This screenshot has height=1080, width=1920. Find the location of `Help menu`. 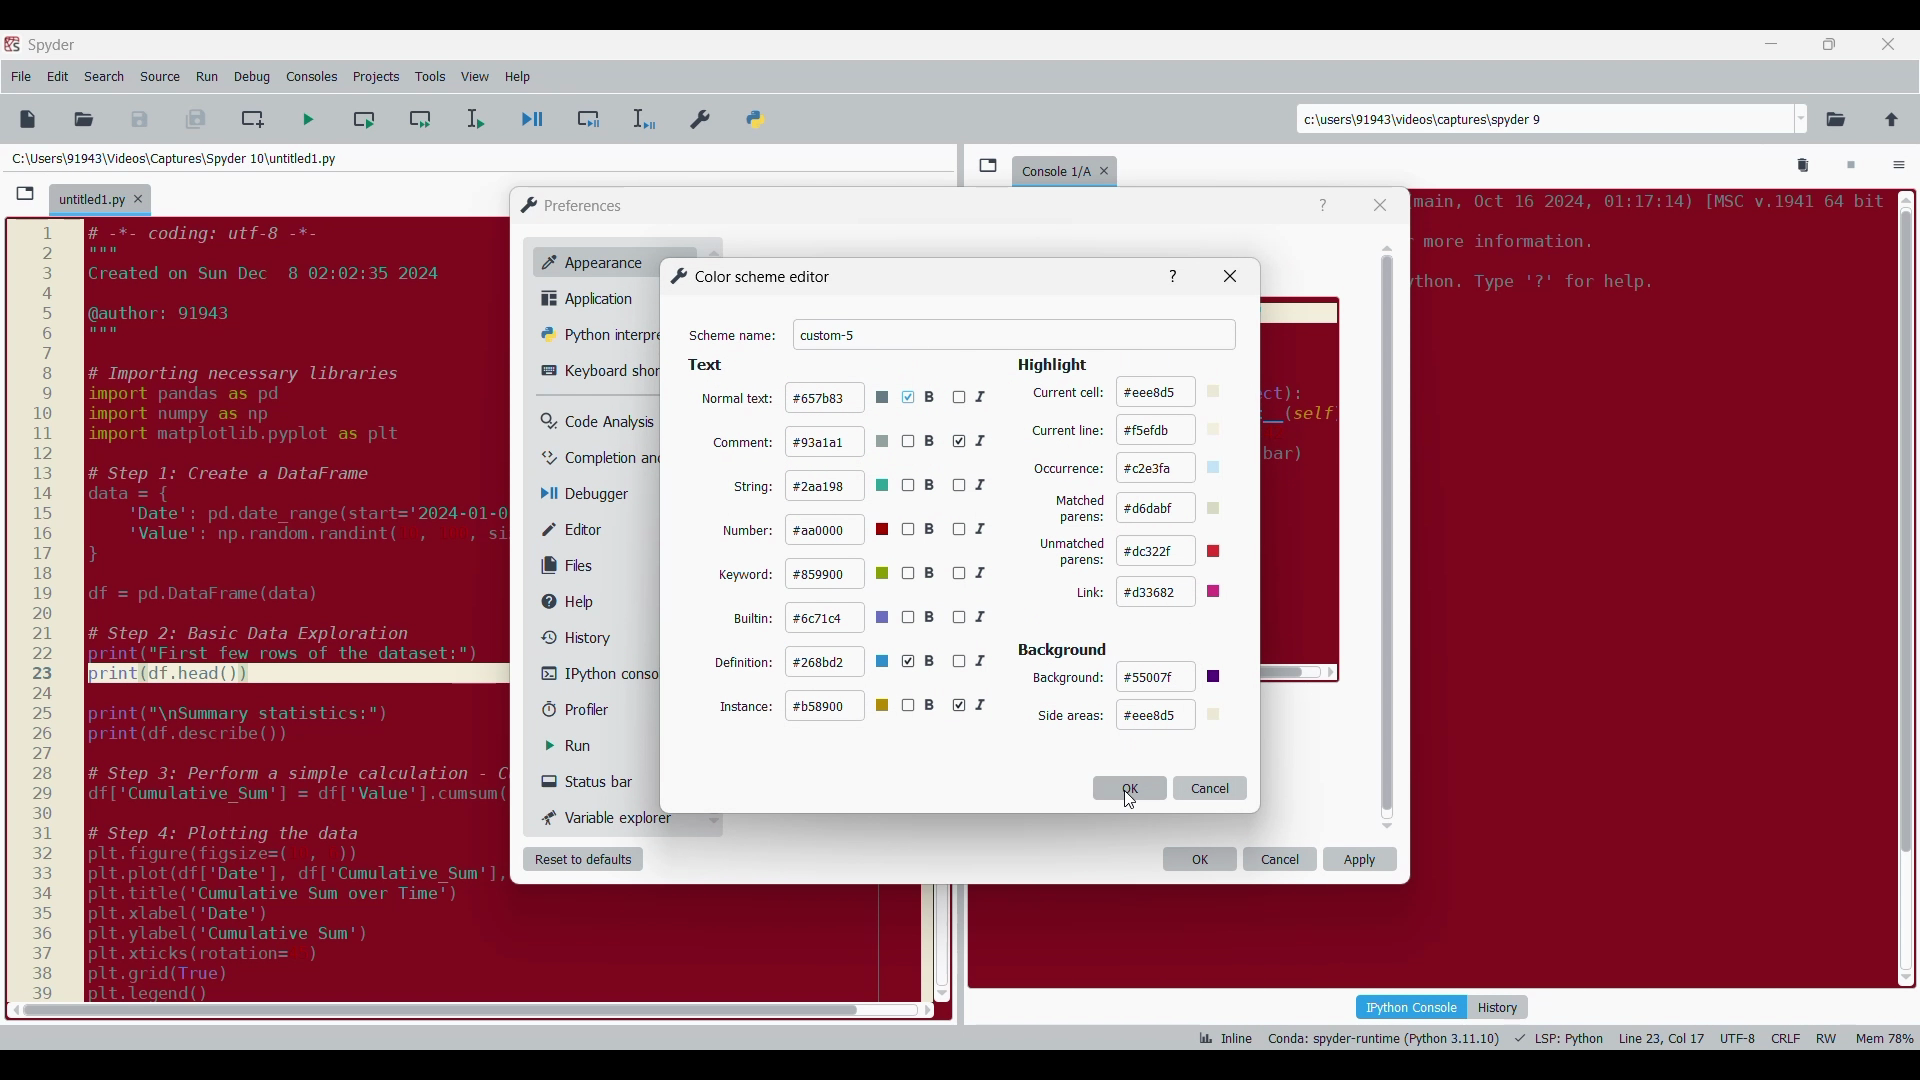

Help menu is located at coordinates (517, 77).